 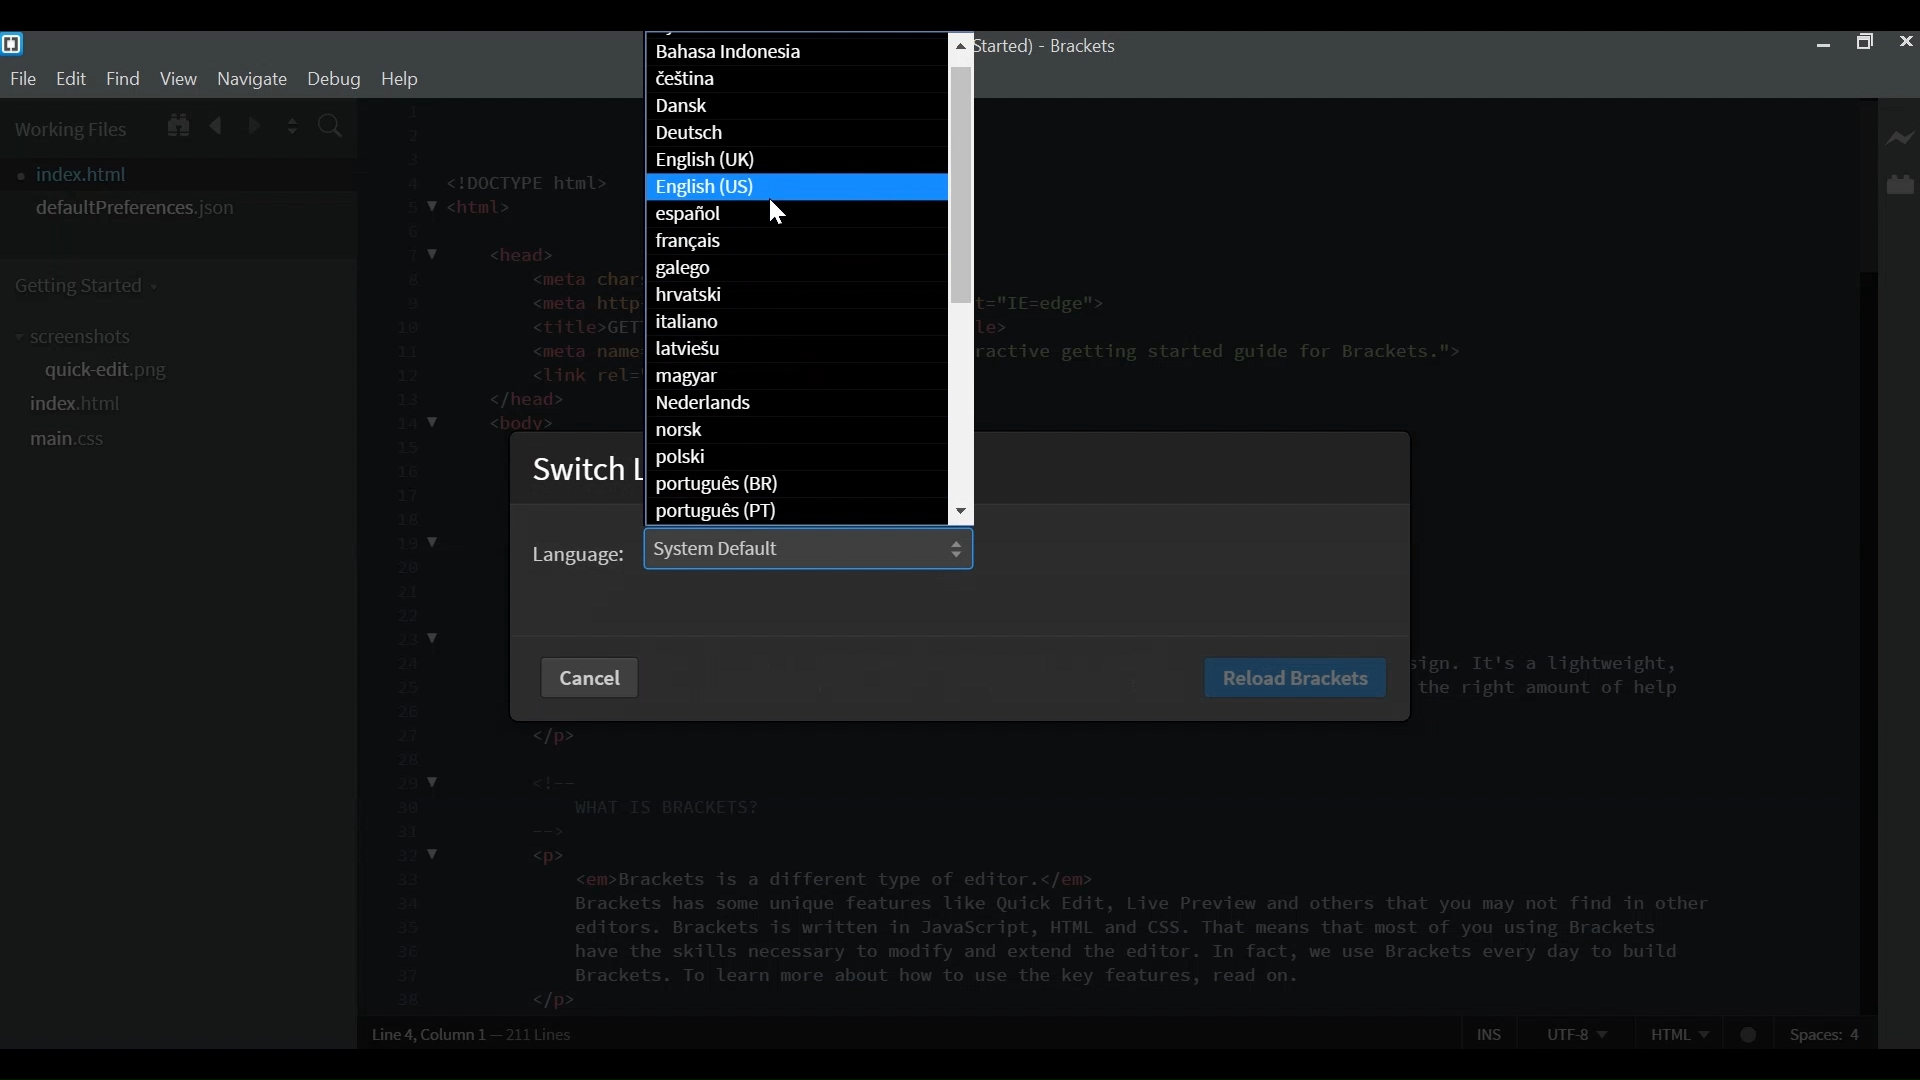 What do you see at coordinates (178, 208) in the screenshot?
I see `defaultPreferences.json` at bounding box center [178, 208].